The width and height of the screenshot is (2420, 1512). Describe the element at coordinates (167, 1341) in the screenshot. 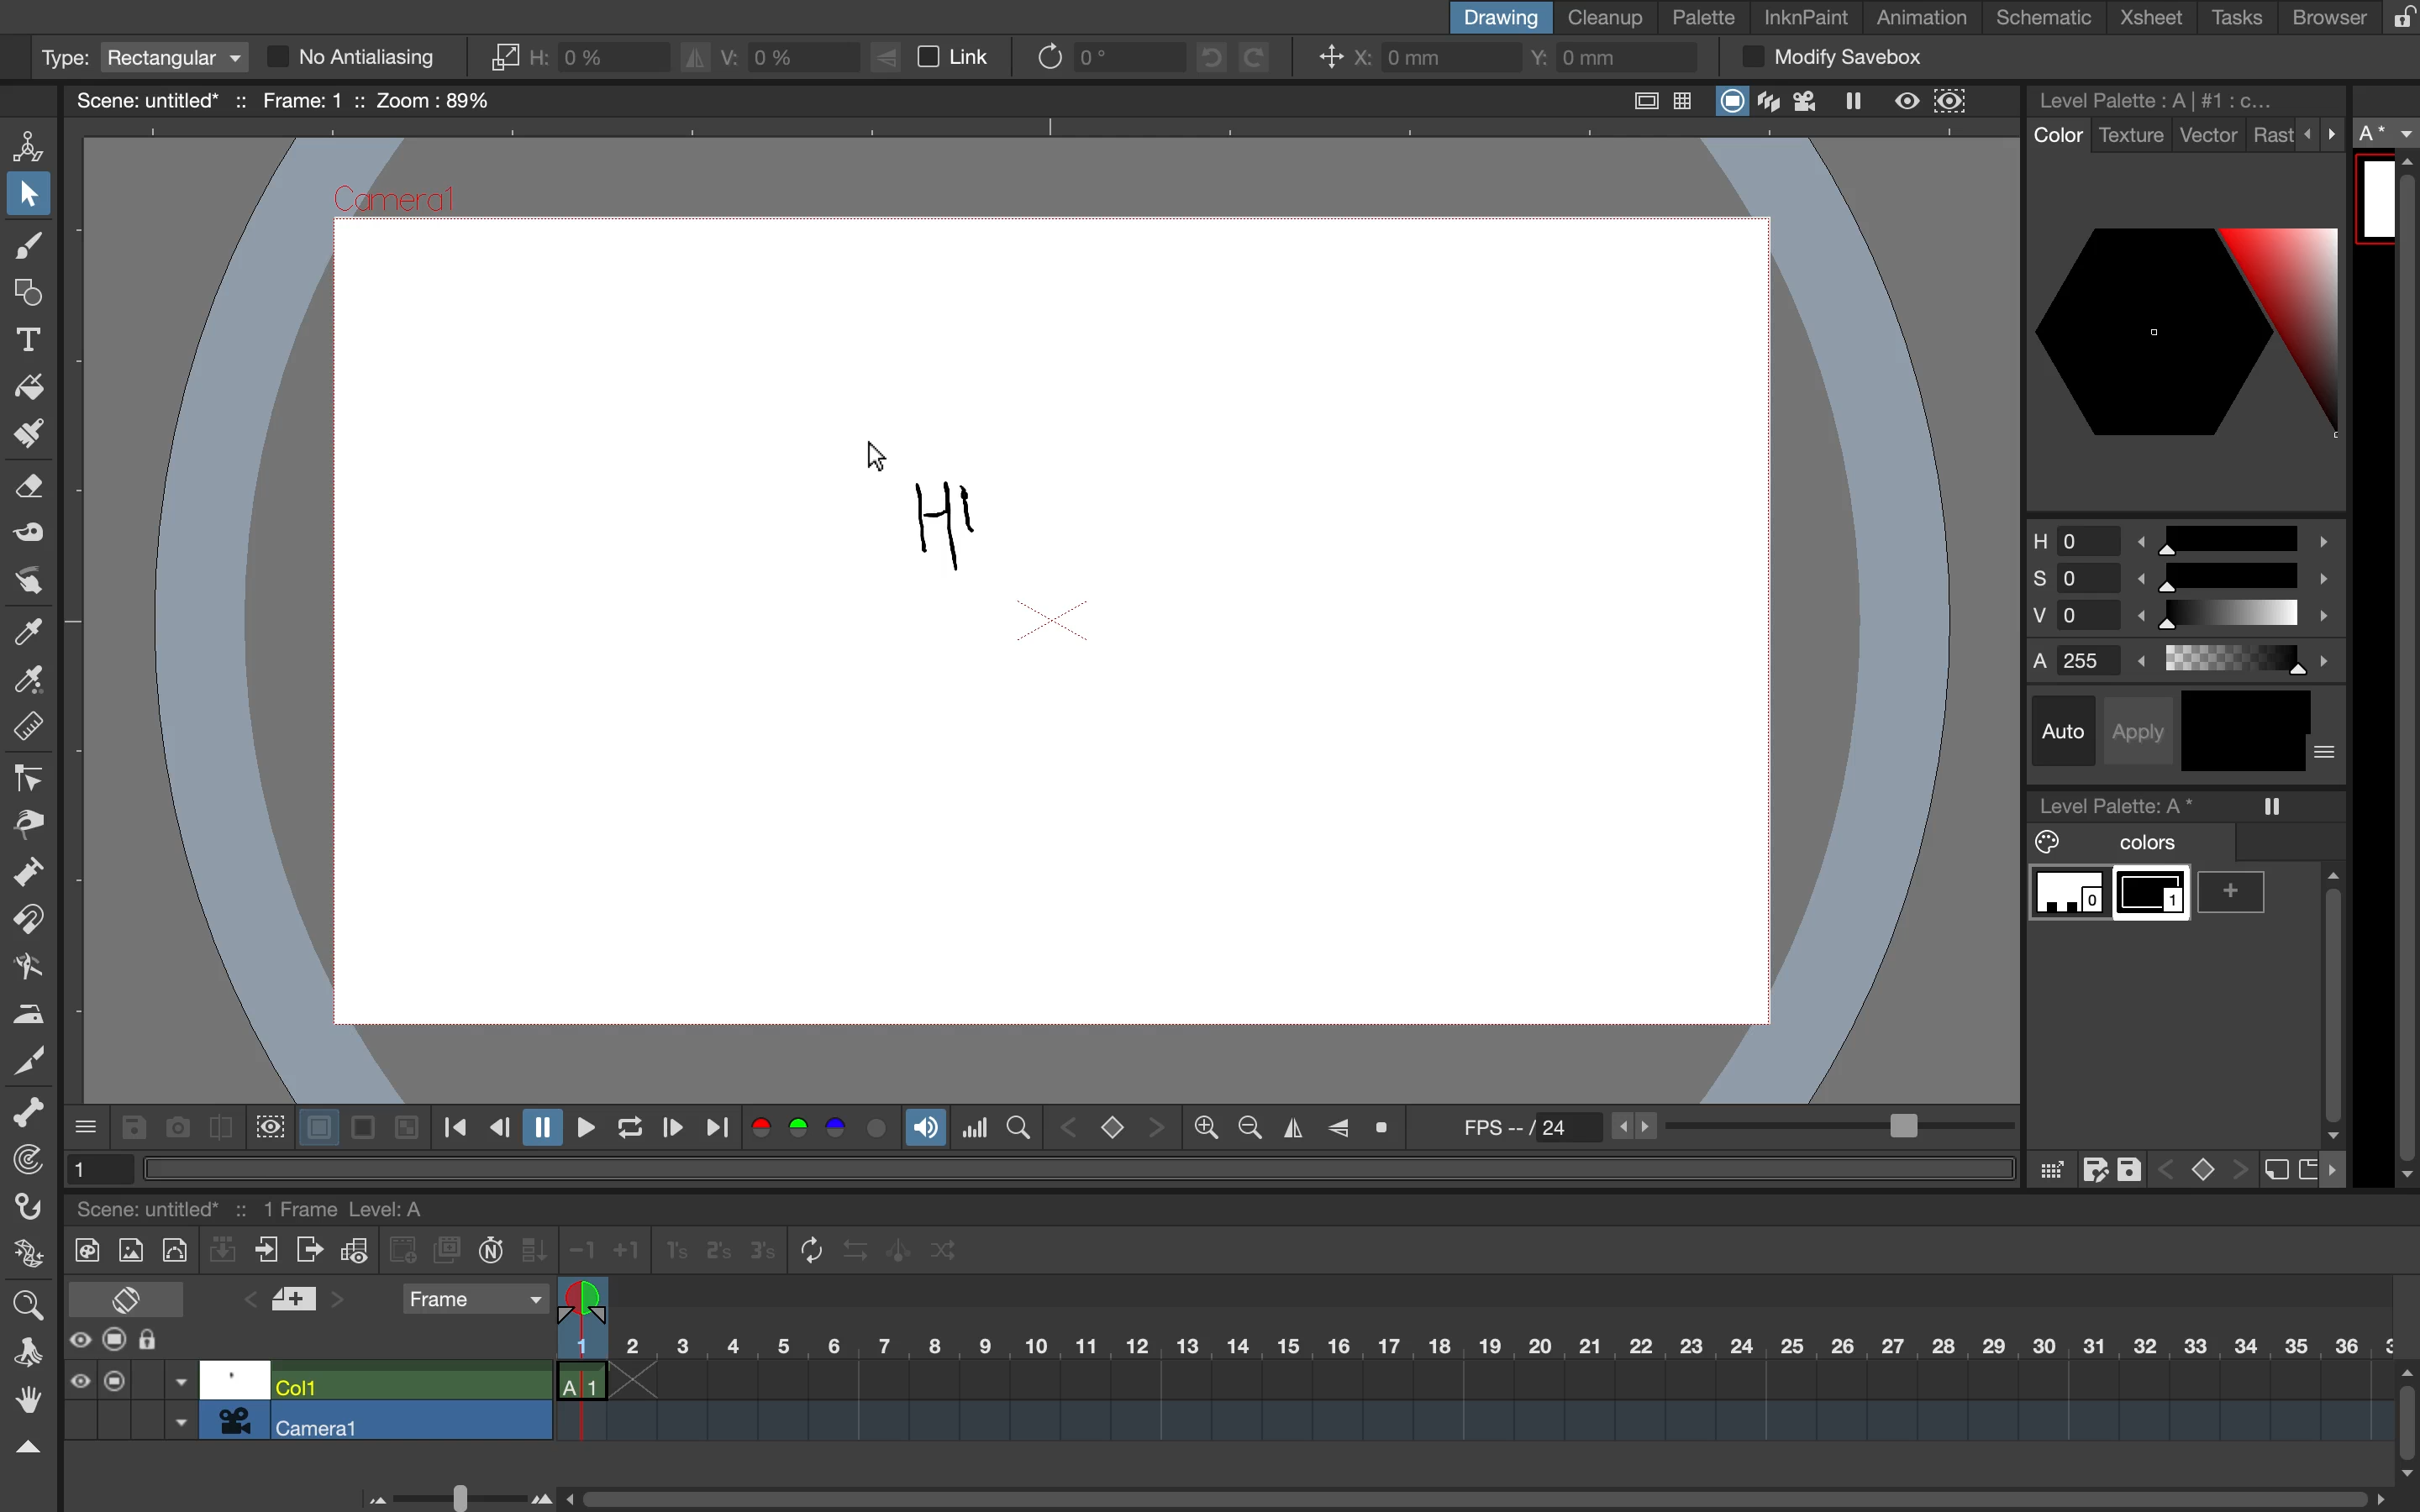

I see `lock toggle all` at that location.